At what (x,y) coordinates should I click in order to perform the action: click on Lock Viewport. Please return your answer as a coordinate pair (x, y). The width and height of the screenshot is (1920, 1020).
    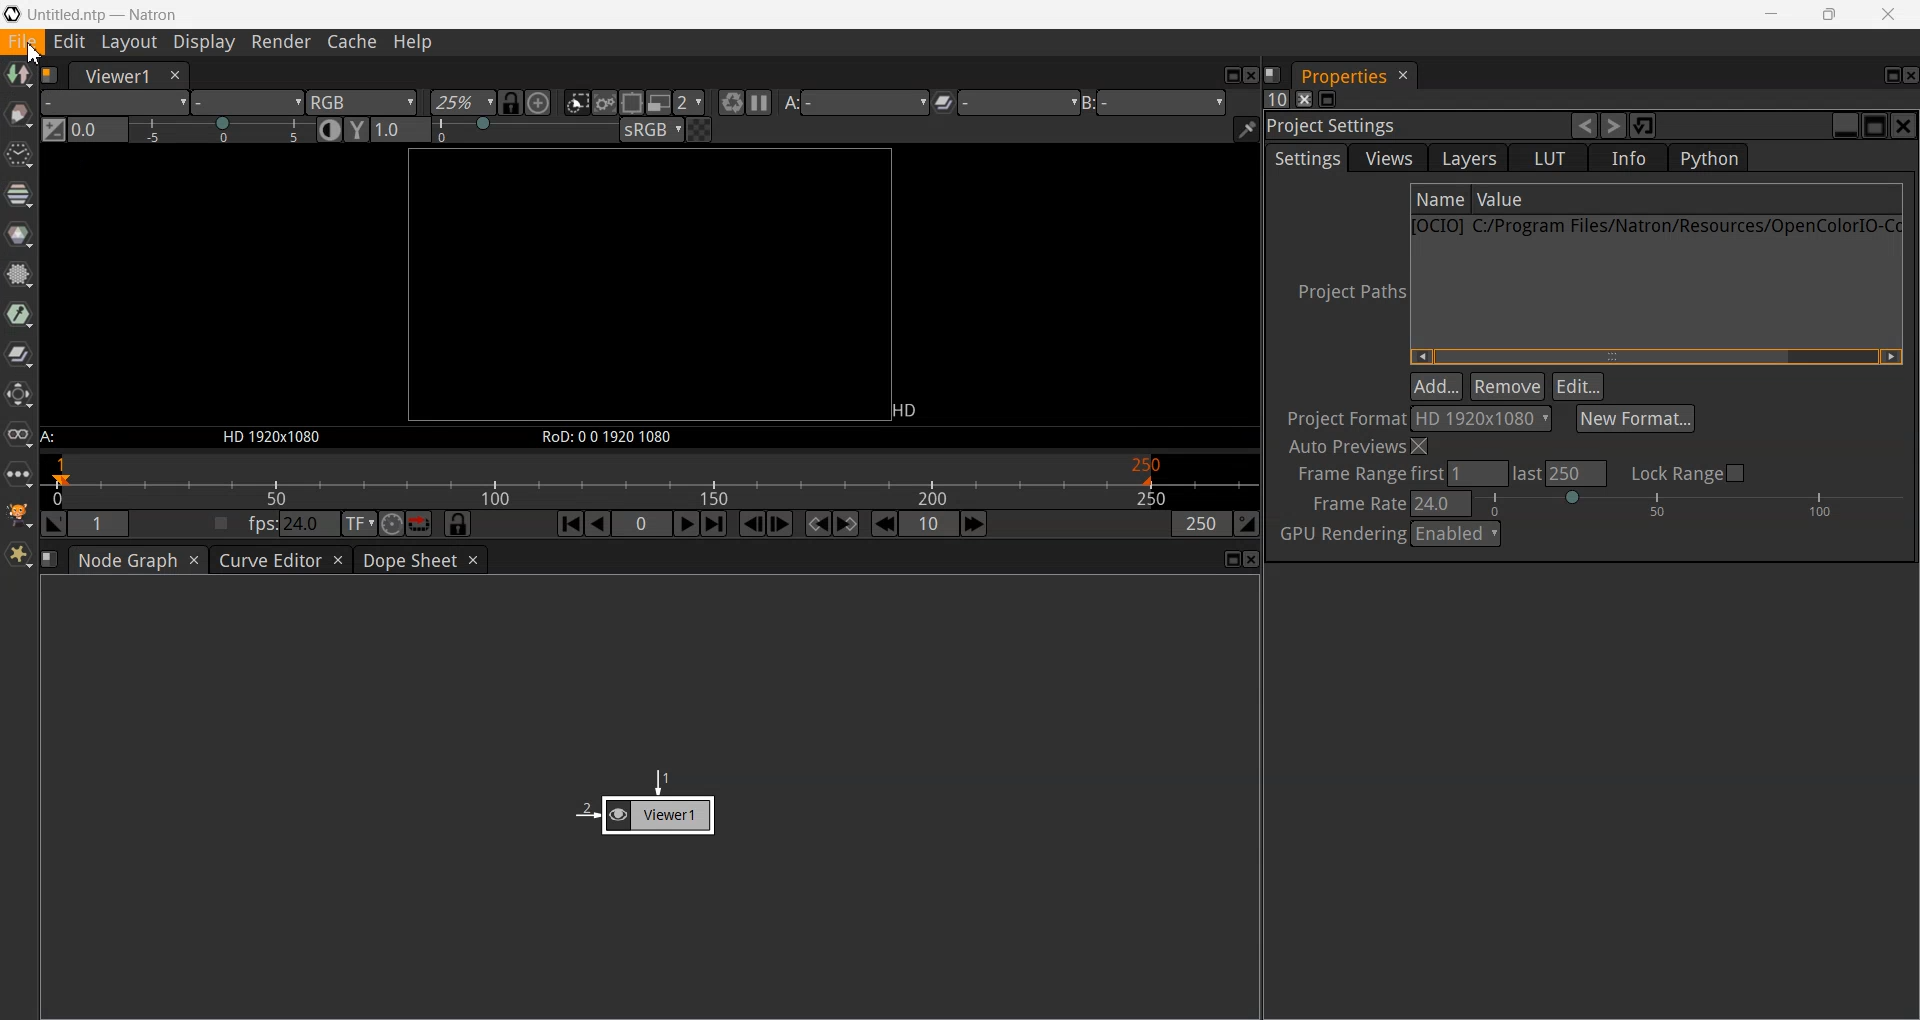
    Looking at the image, I should click on (512, 103).